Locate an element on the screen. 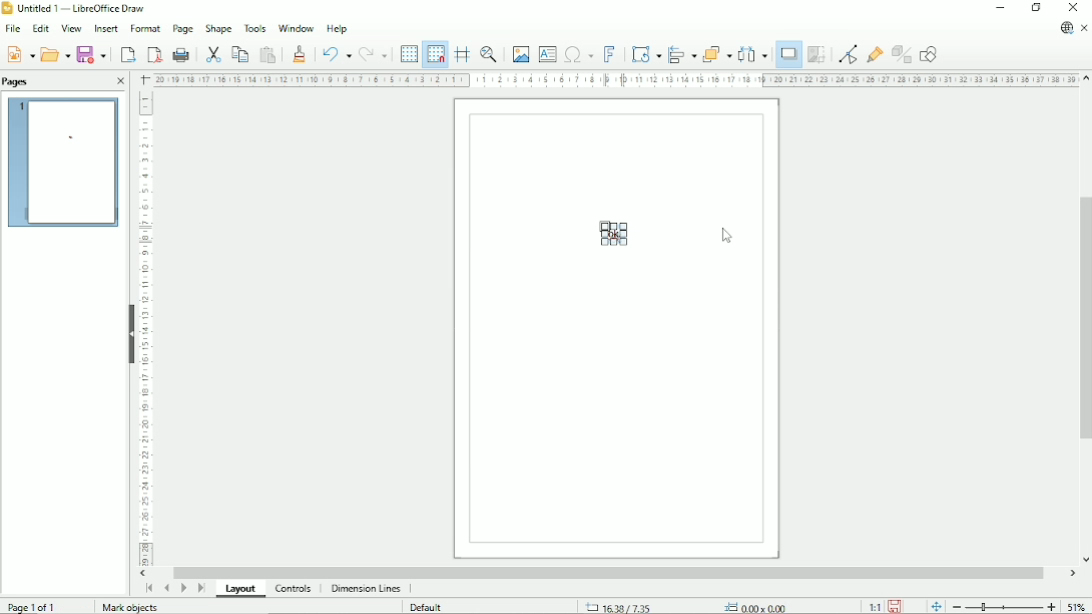 The image size is (1092, 614). Preview is located at coordinates (64, 163).